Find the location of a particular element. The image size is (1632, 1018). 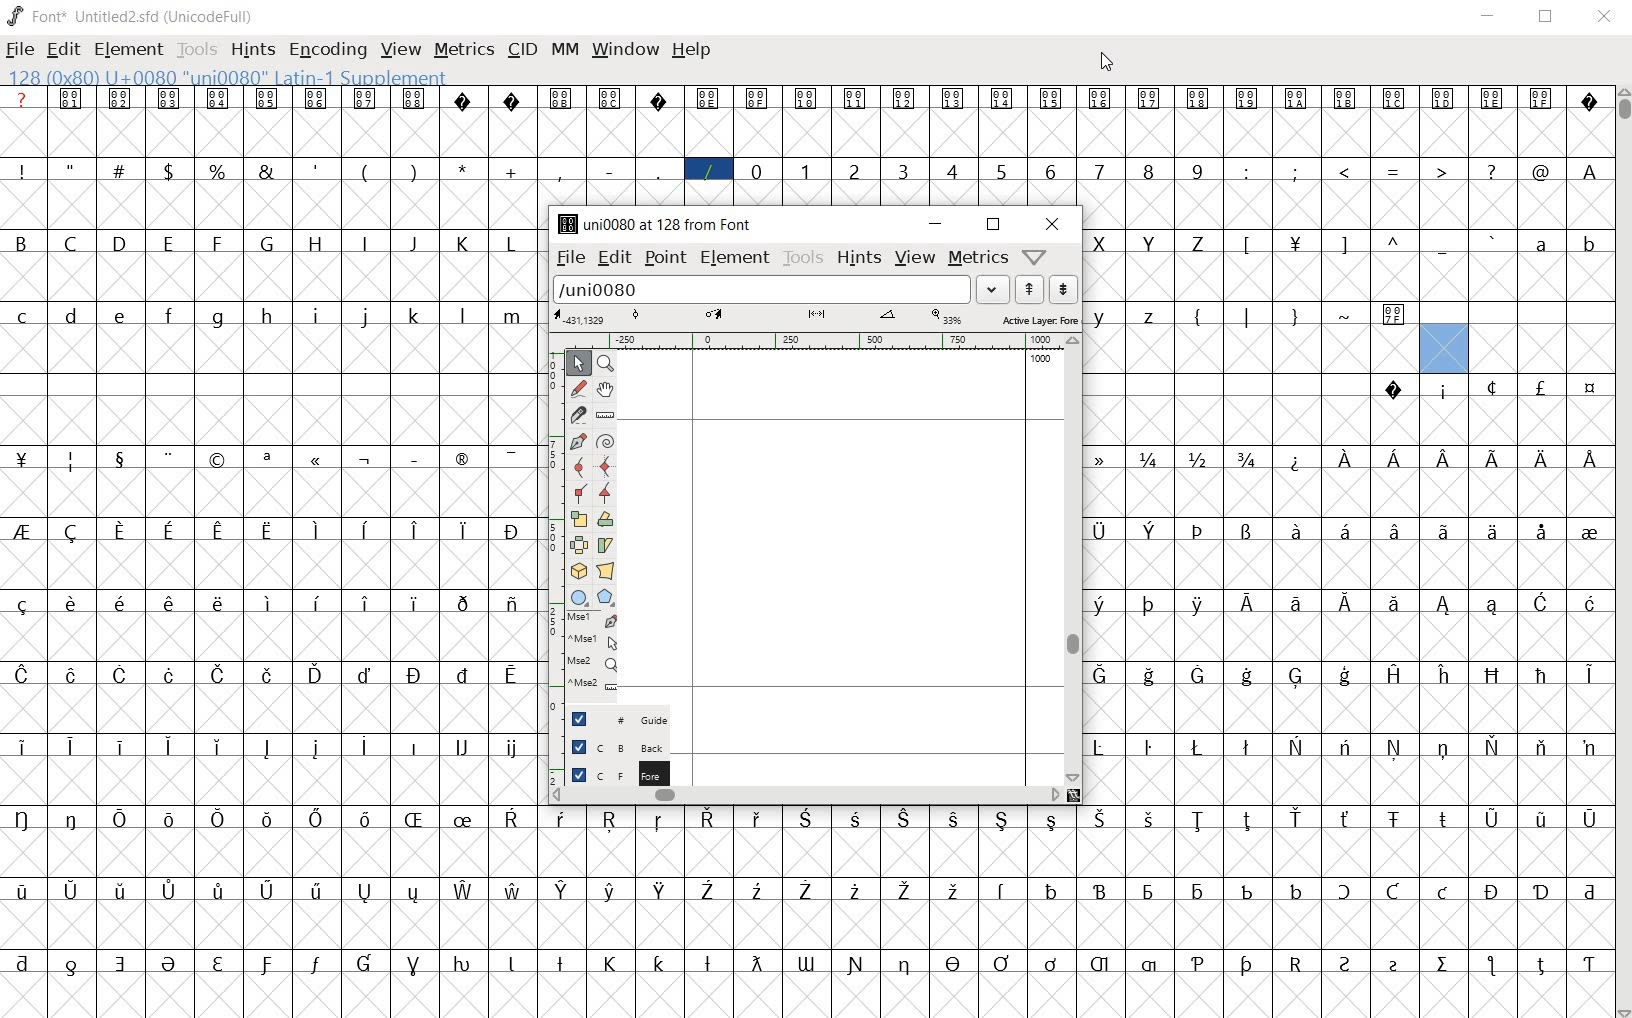

glyph is located at coordinates (560, 819).